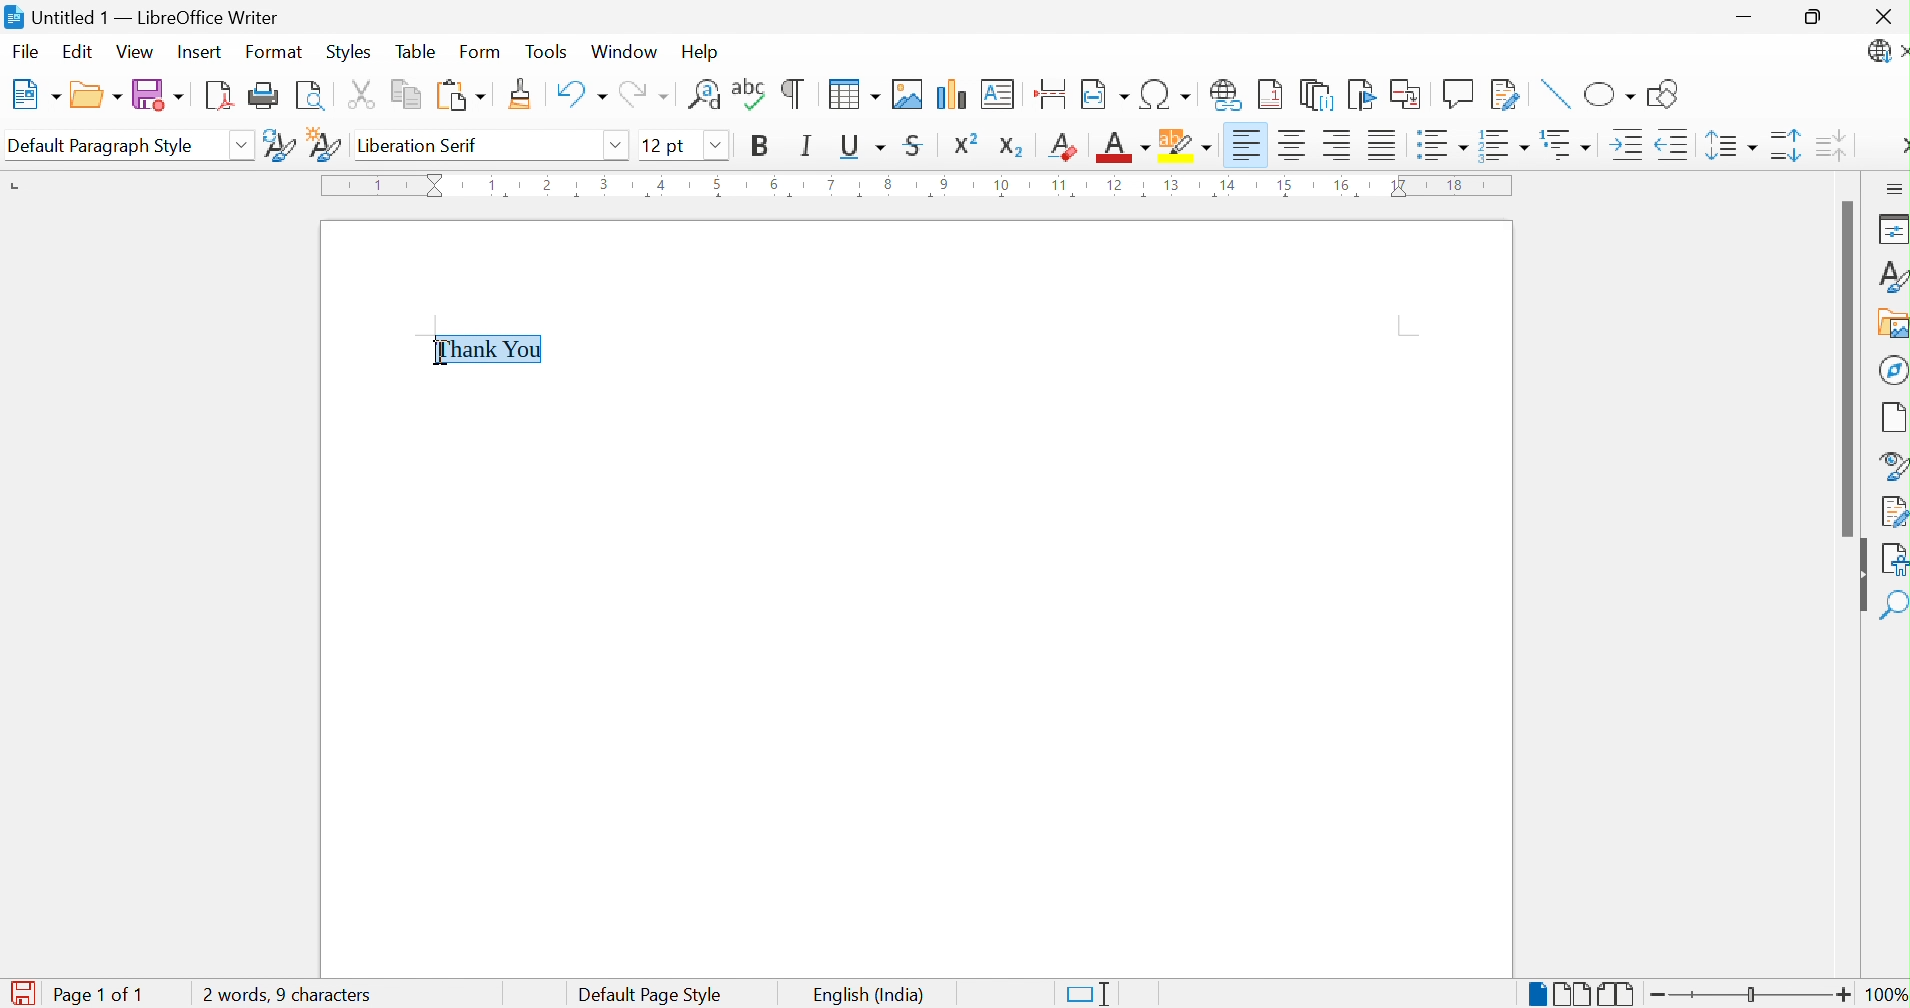  I want to click on Accessibility Check, so click(1894, 561).